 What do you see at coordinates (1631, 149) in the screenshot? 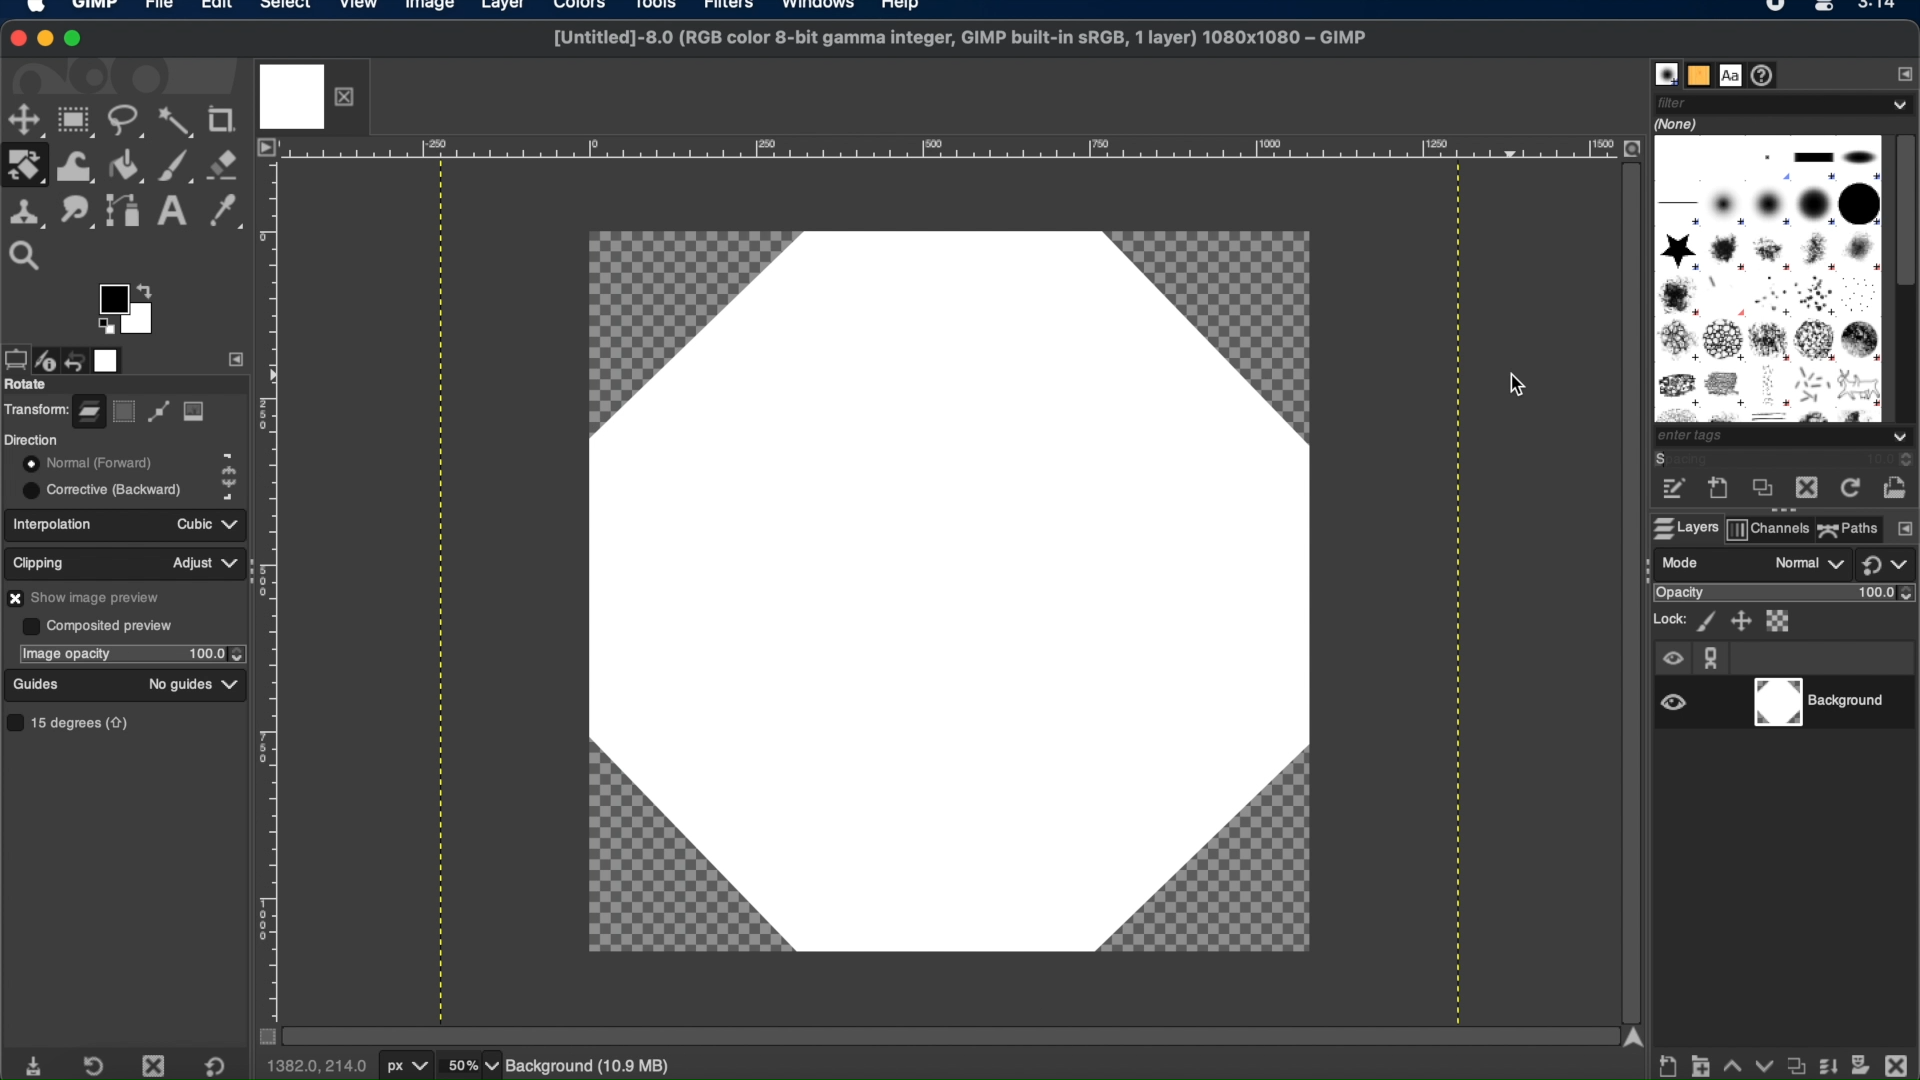
I see `zoom image when window size changes` at bounding box center [1631, 149].